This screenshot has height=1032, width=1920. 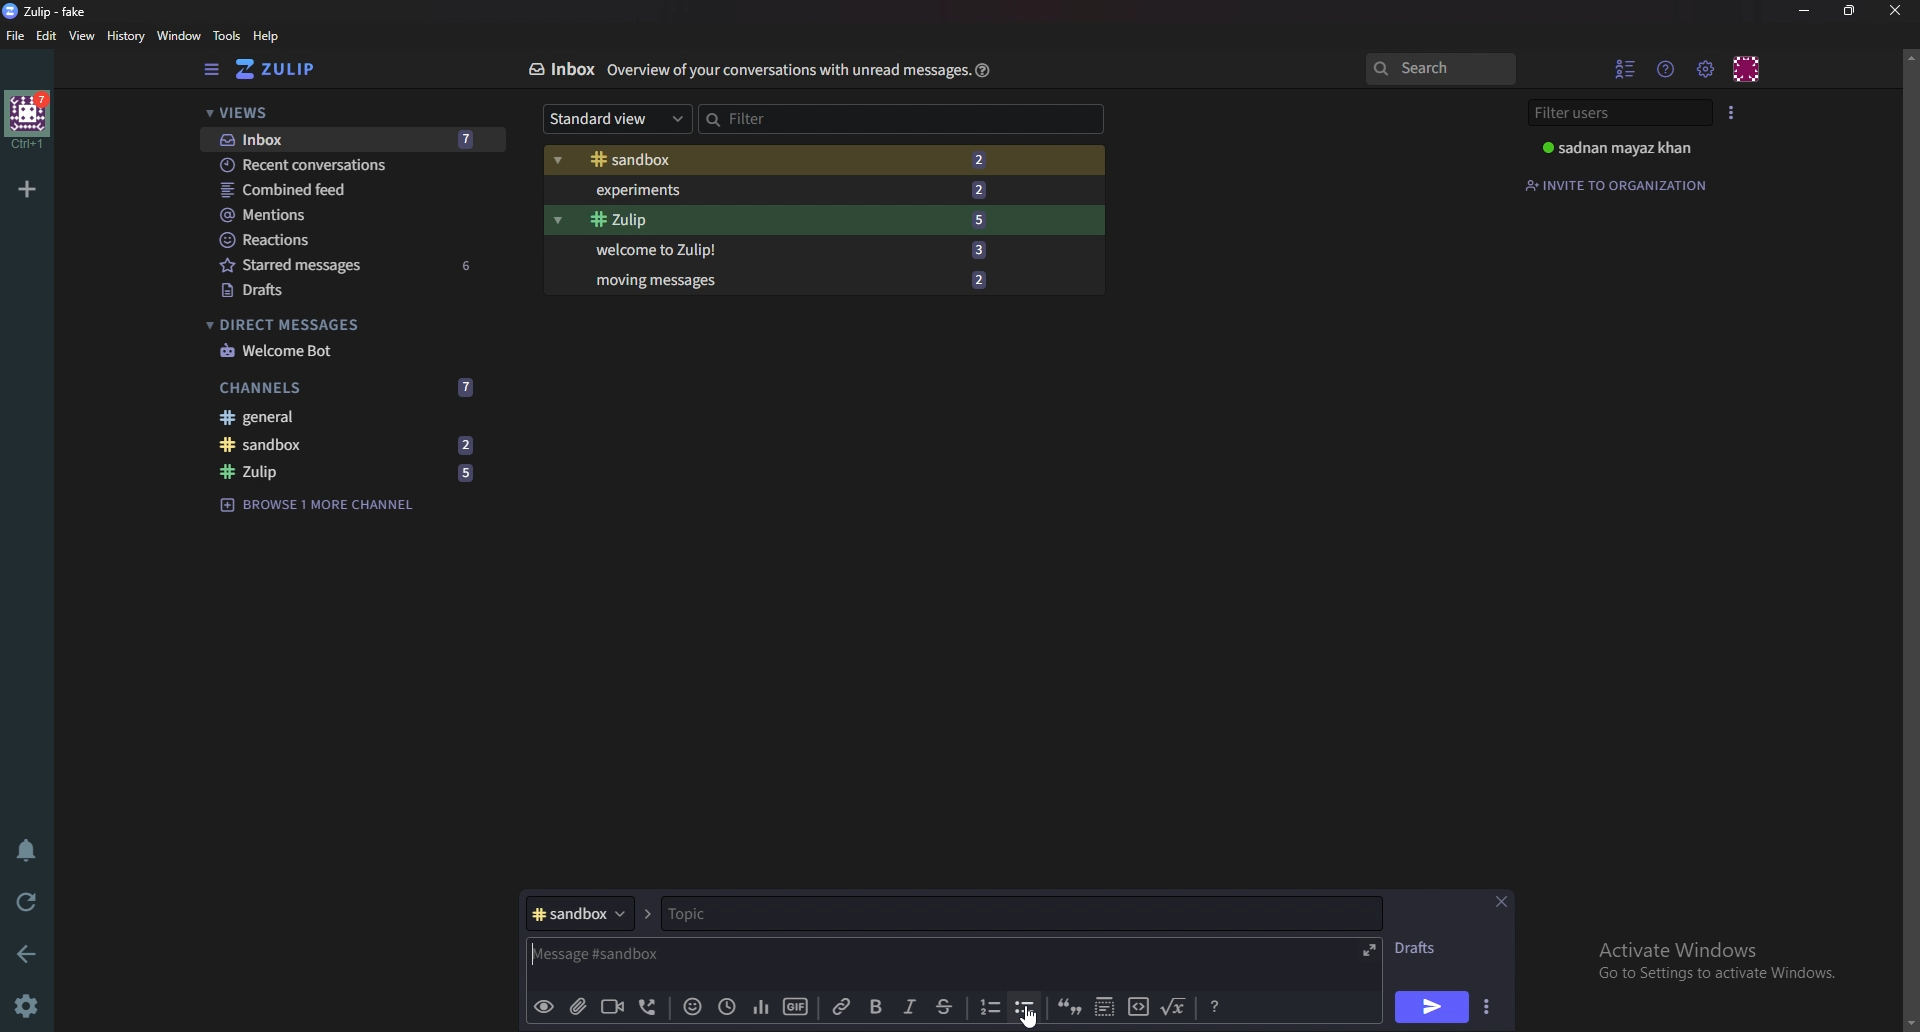 I want to click on Compose message, so click(x=777, y=955).